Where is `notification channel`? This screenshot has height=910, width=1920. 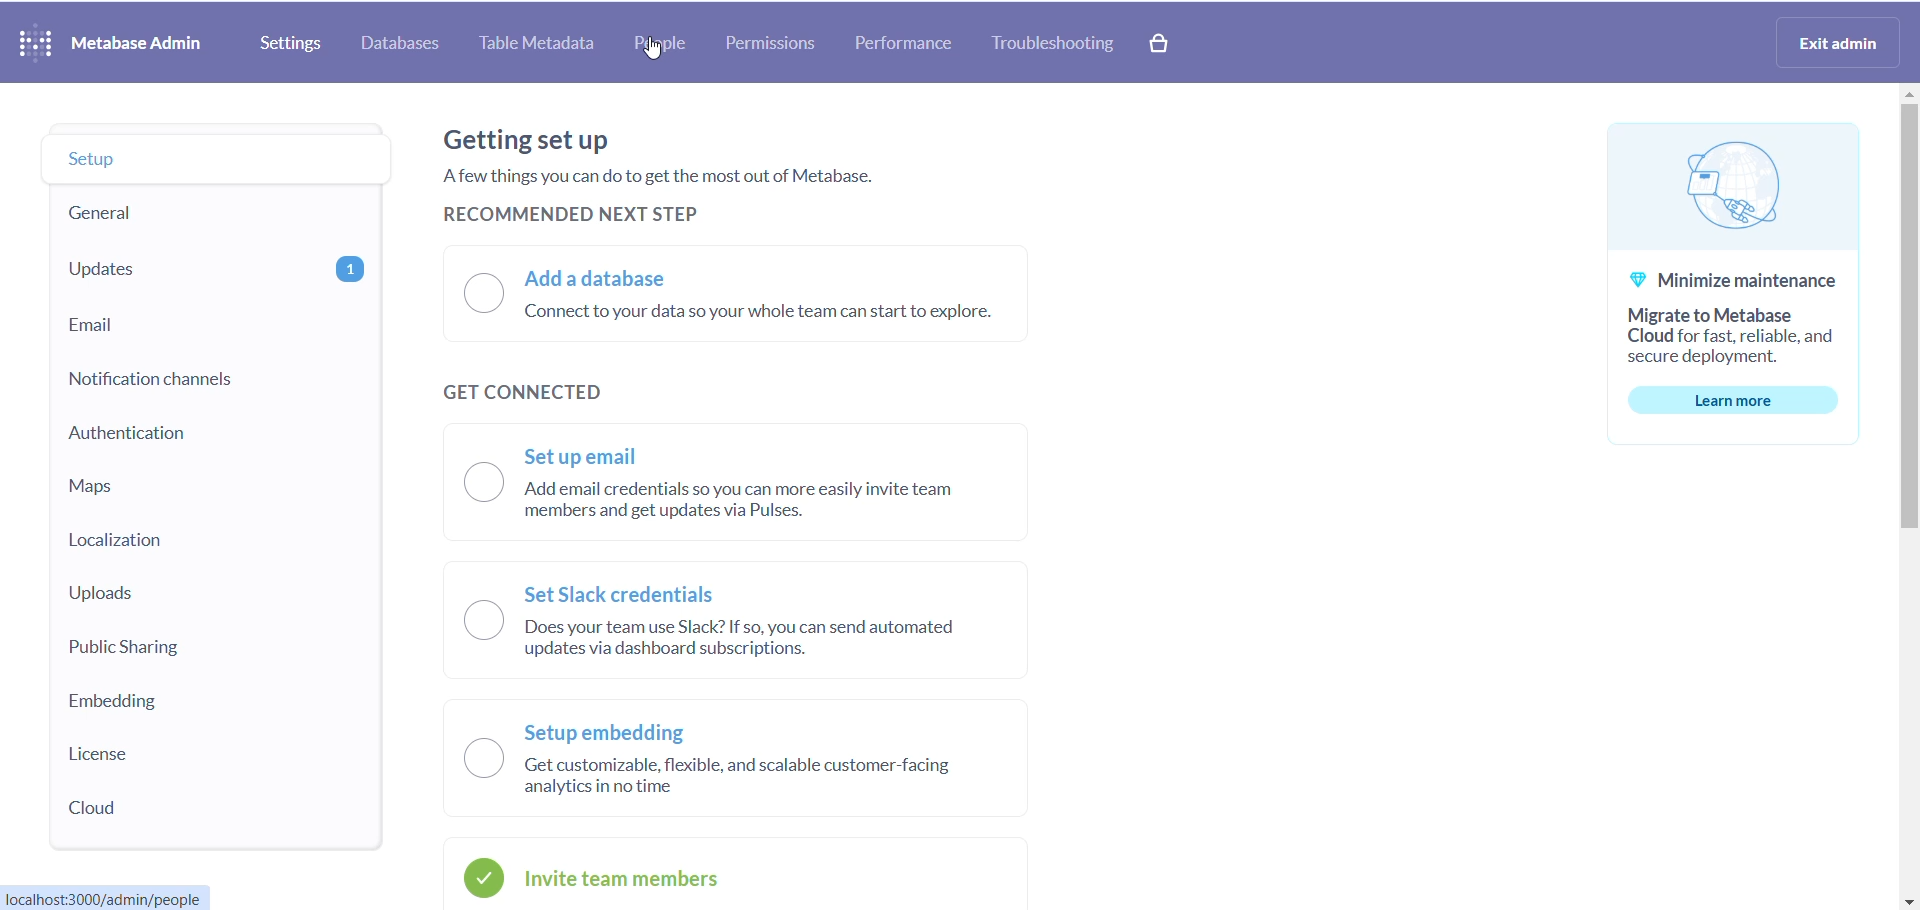
notification channel is located at coordinates (193, 384).